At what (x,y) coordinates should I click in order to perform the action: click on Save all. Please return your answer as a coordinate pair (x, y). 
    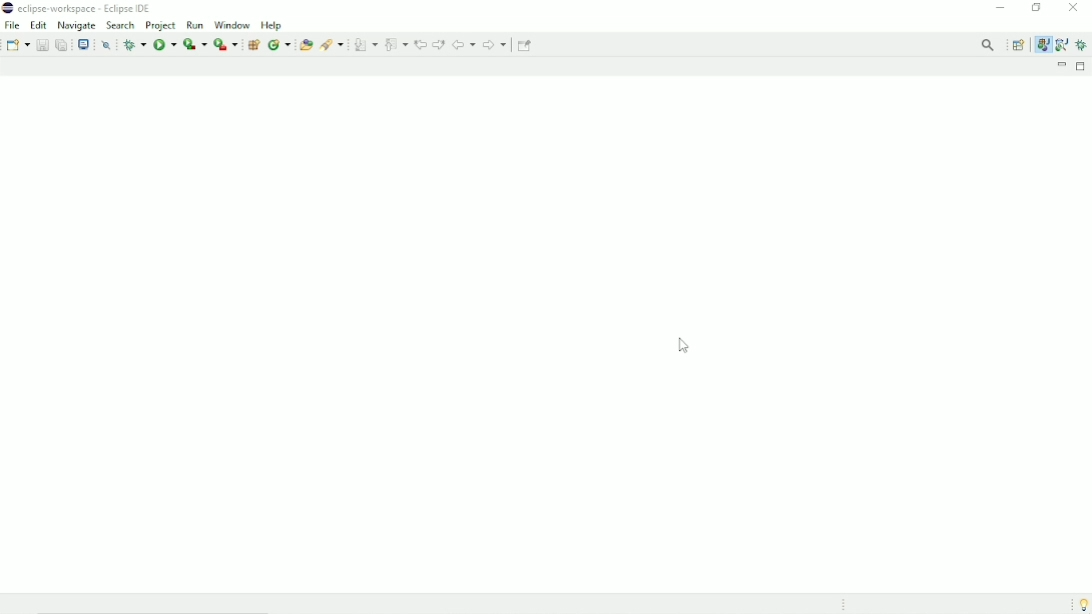
    Looking at the image, I should click on (63, 45).